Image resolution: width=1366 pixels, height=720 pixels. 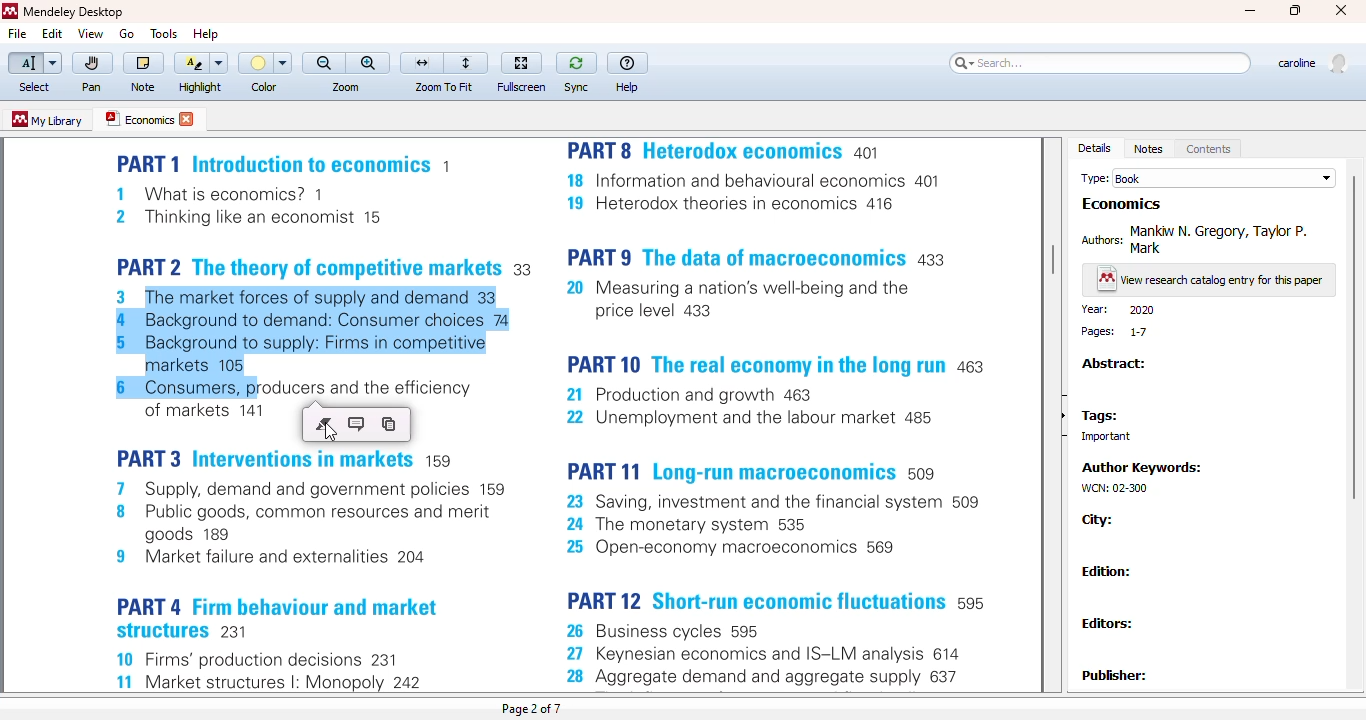 I want to click on author keywords: , so click(x=1145, y=467).